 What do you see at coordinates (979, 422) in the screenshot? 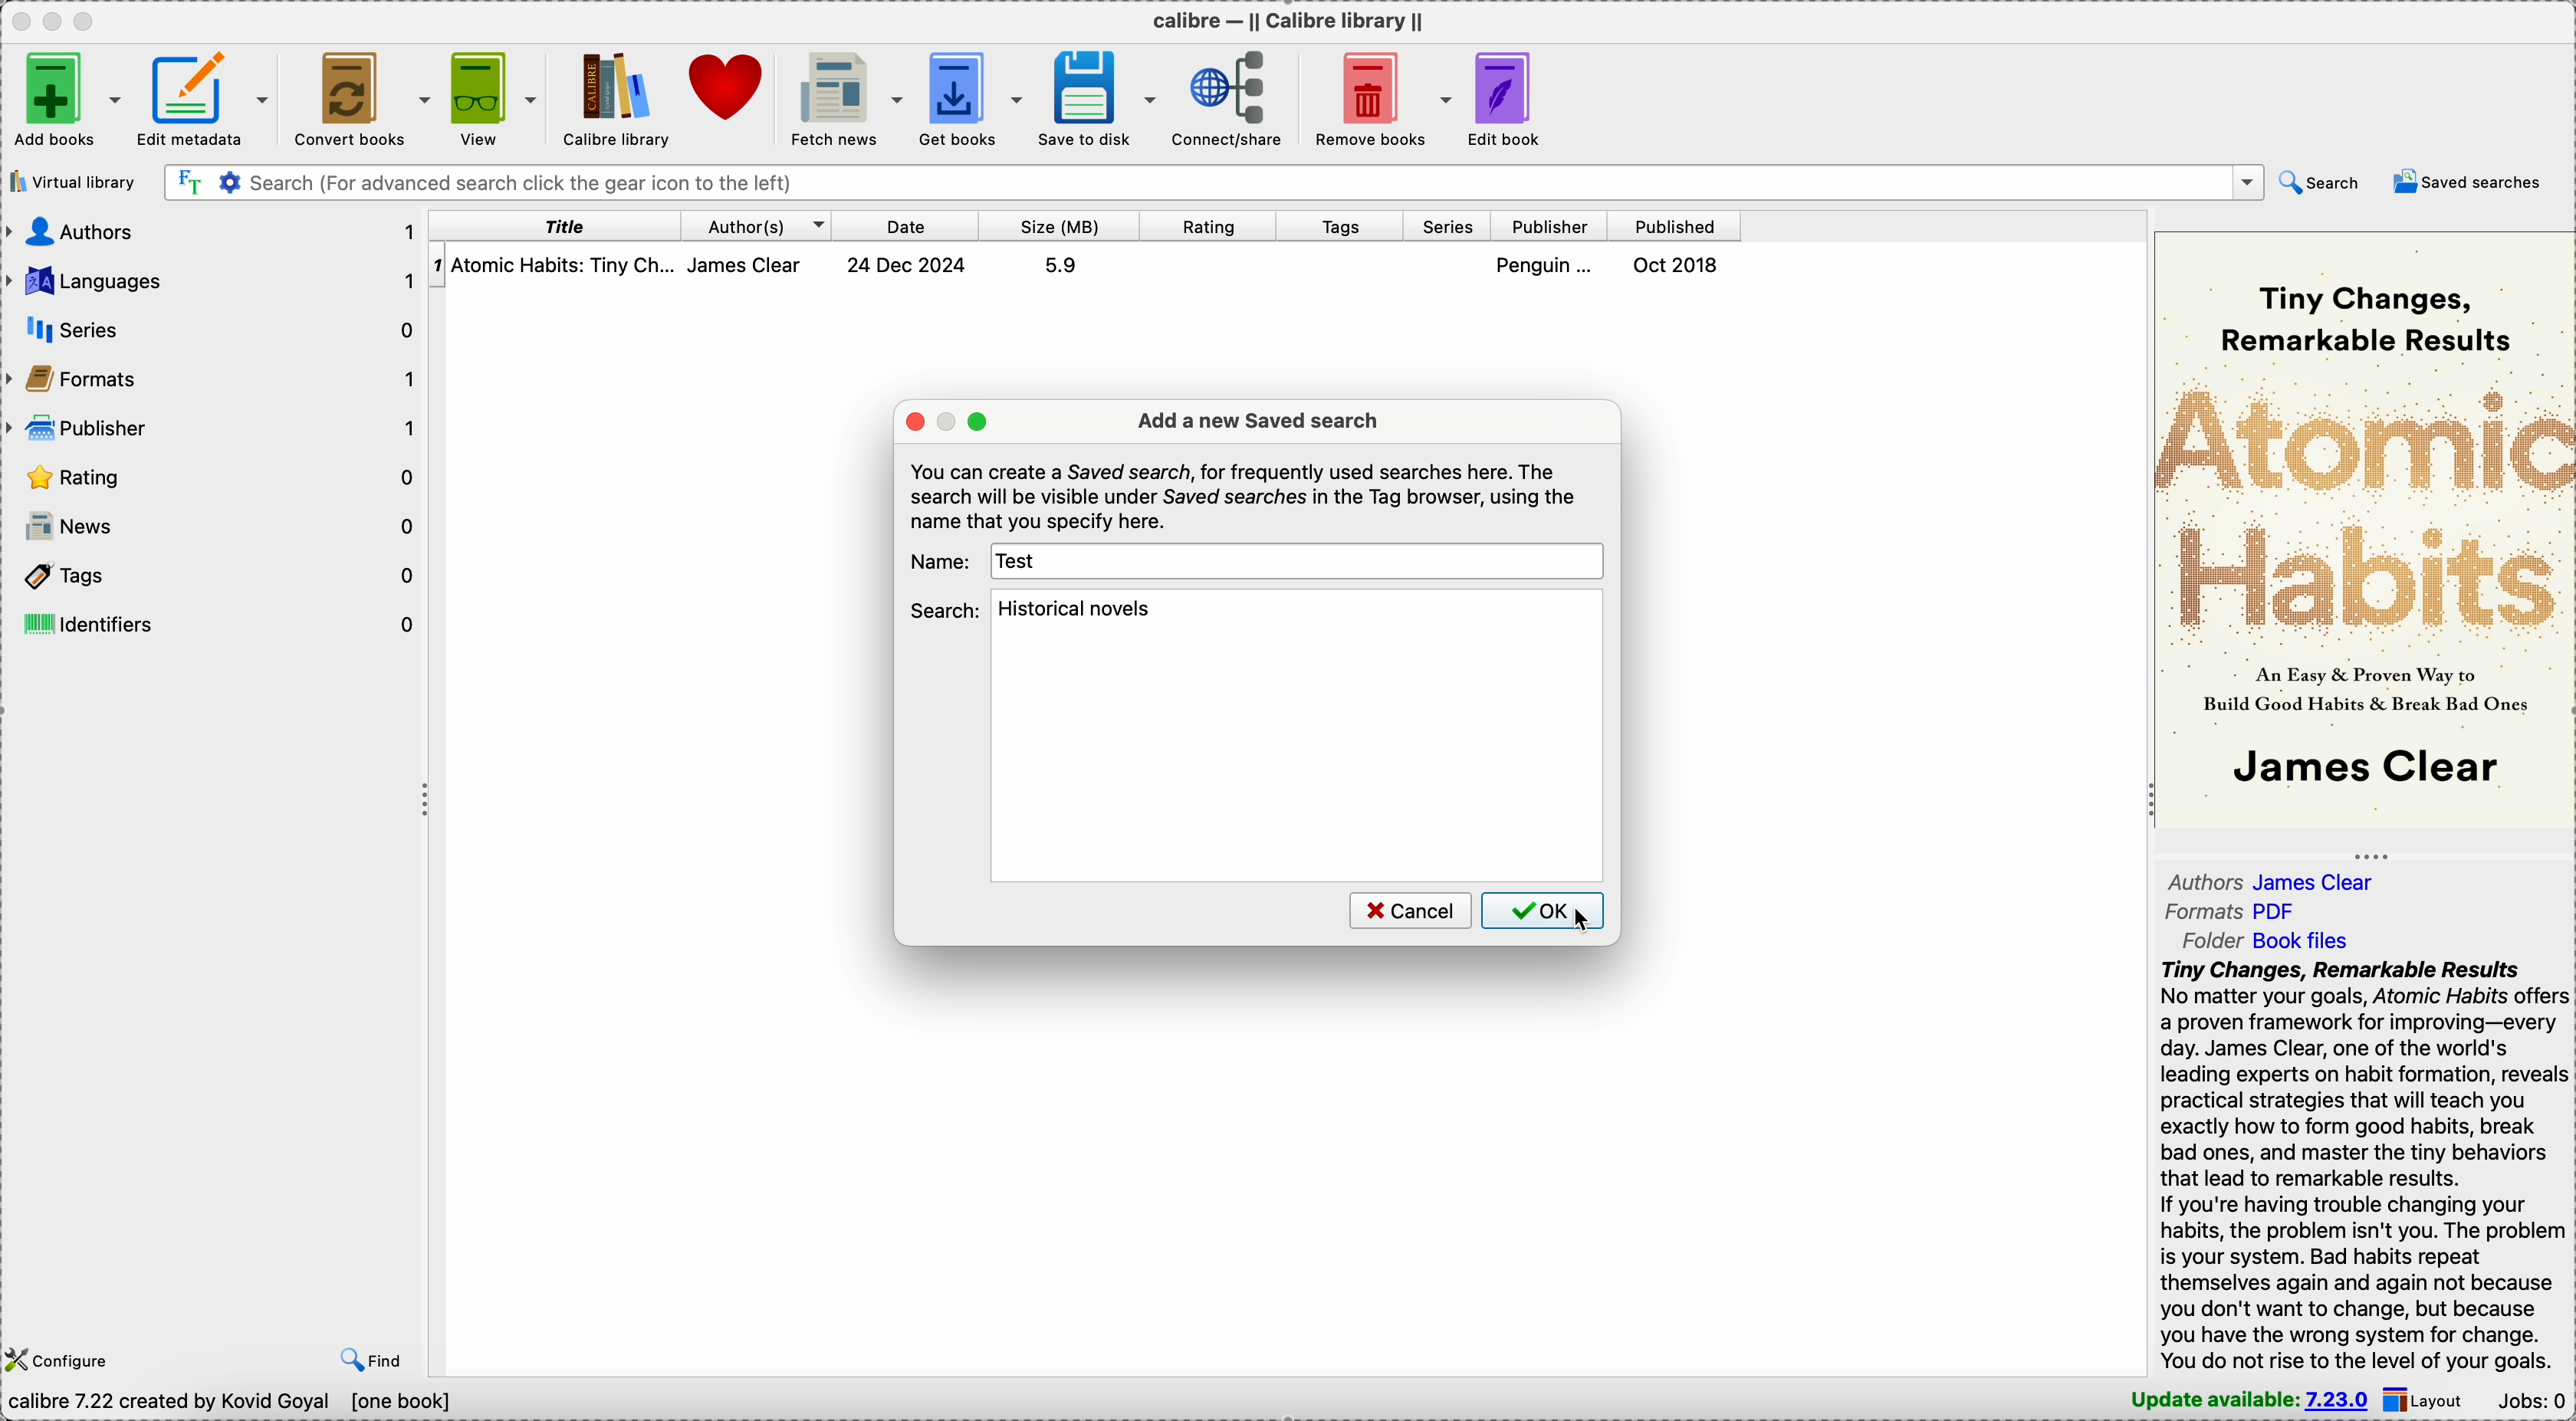
I see `maximize` at bounding box center [979, 422].